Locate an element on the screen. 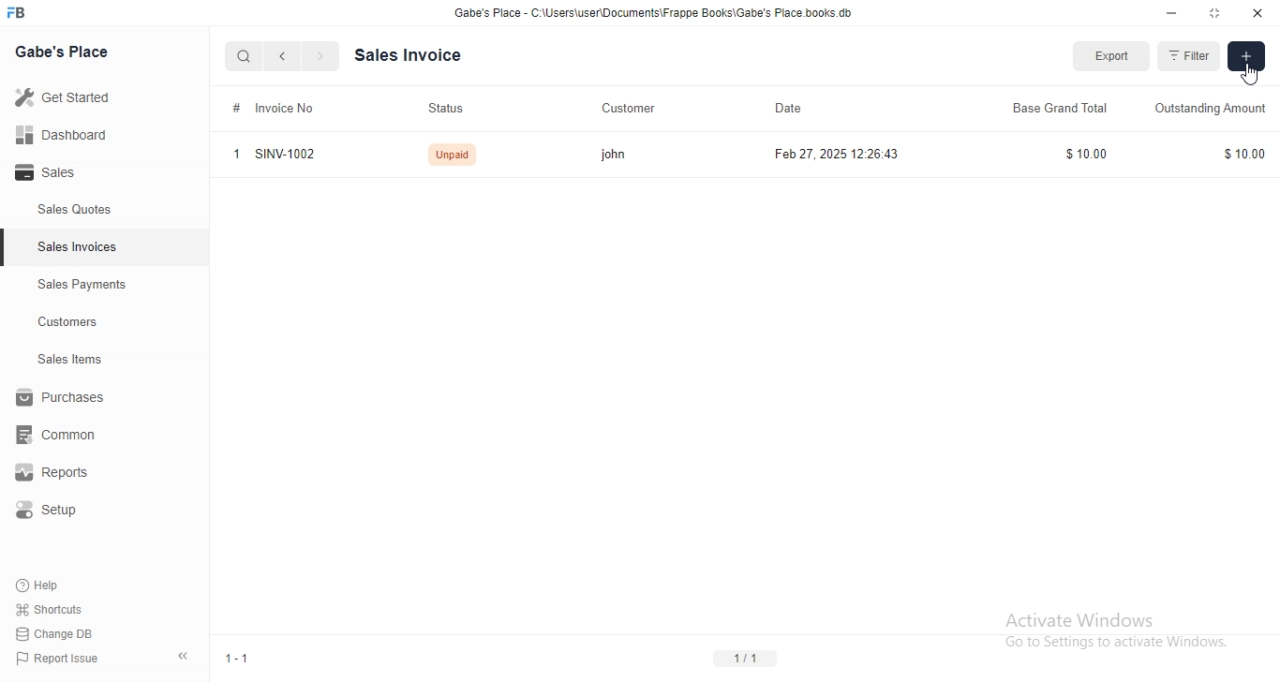 This screenshot has height=682, width=1280. $1000 is located at coordinates (1088, 153).